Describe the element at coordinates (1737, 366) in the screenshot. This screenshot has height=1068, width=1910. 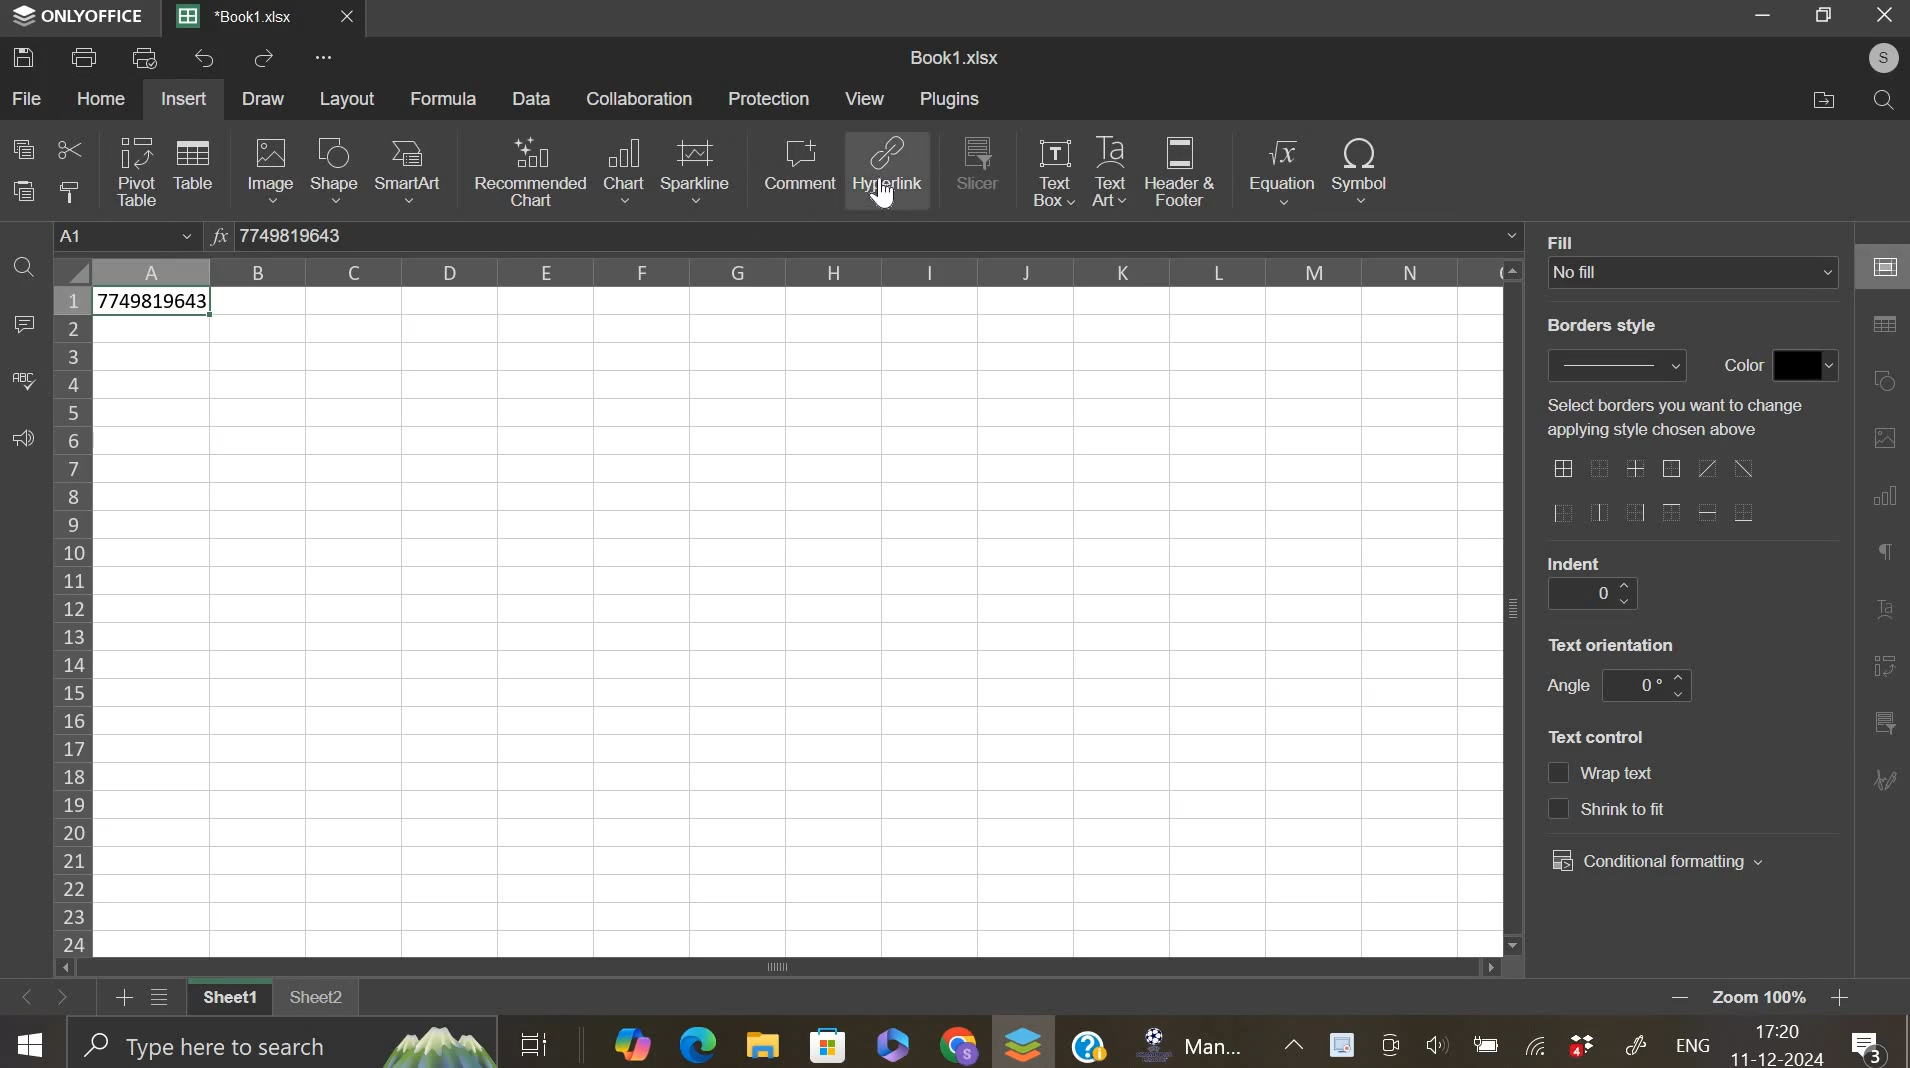
I see `text` at that location.